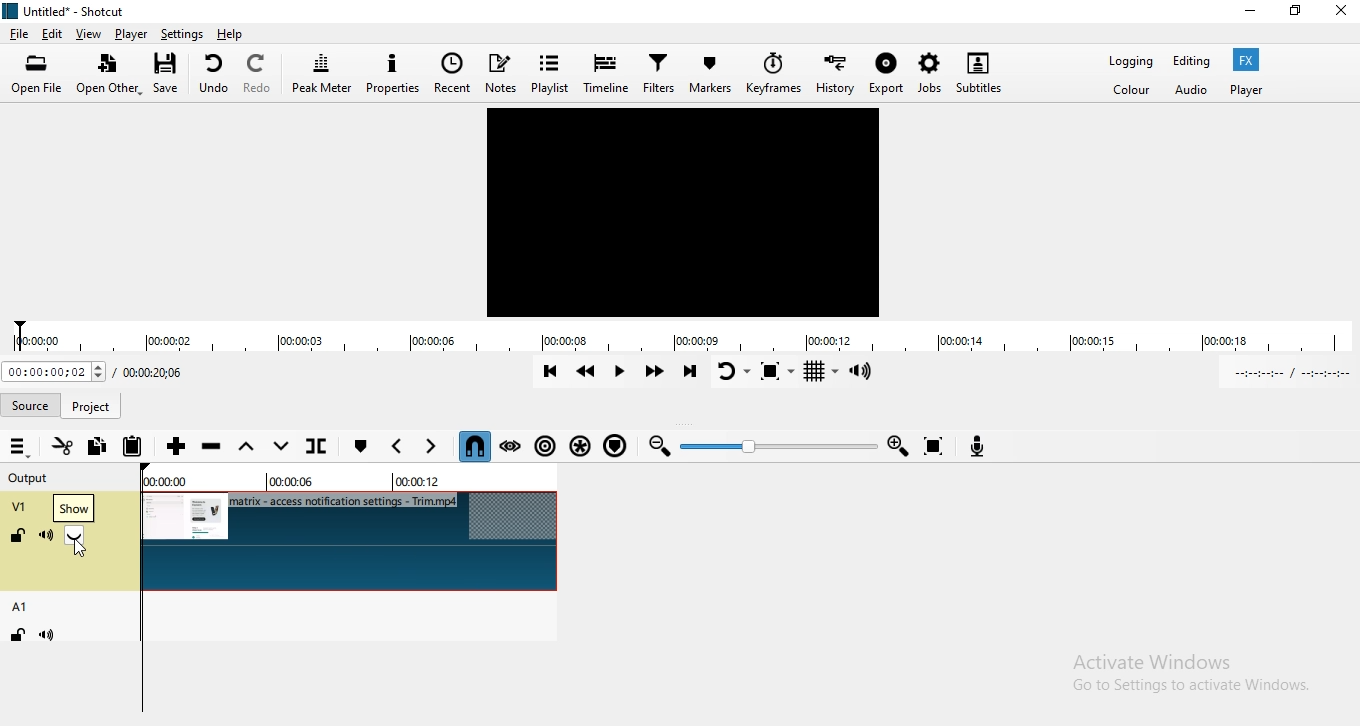 The image size is (1360, 726). I want to click on Zoom out, so click(660, 445).